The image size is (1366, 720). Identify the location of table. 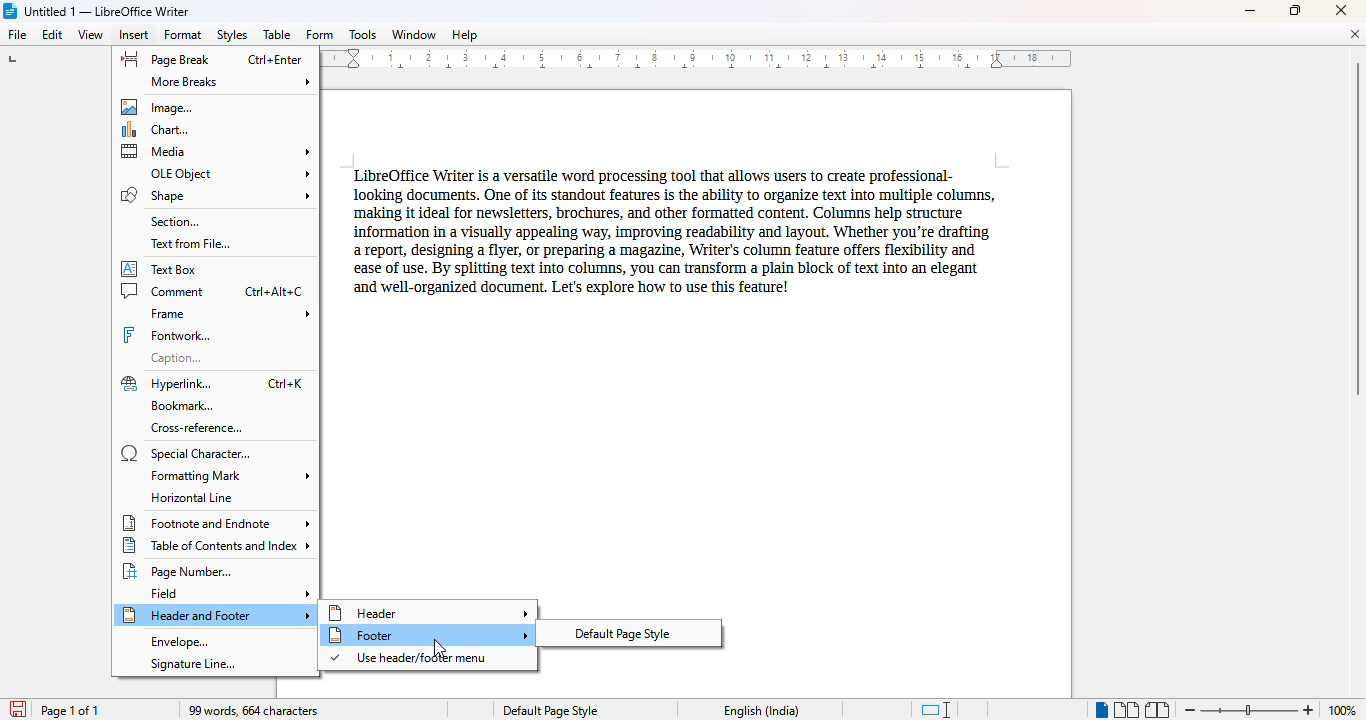
(277, 35).